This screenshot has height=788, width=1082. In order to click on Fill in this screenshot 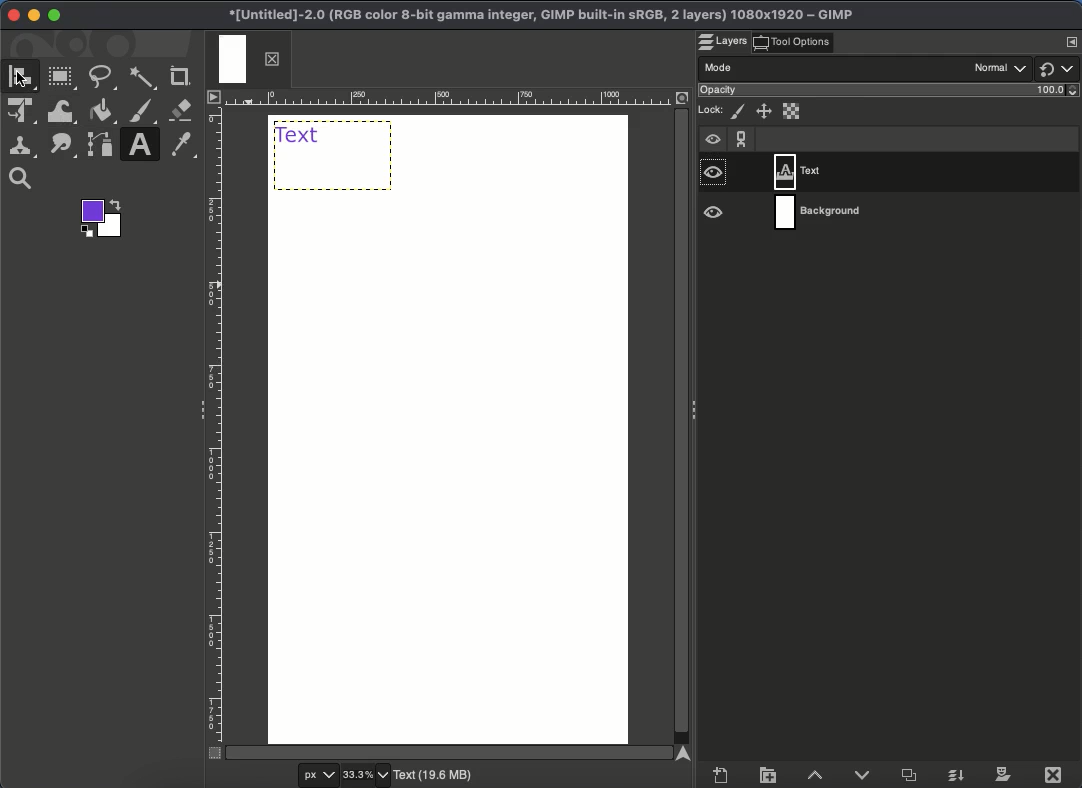, I will do `click(101, 112)`.